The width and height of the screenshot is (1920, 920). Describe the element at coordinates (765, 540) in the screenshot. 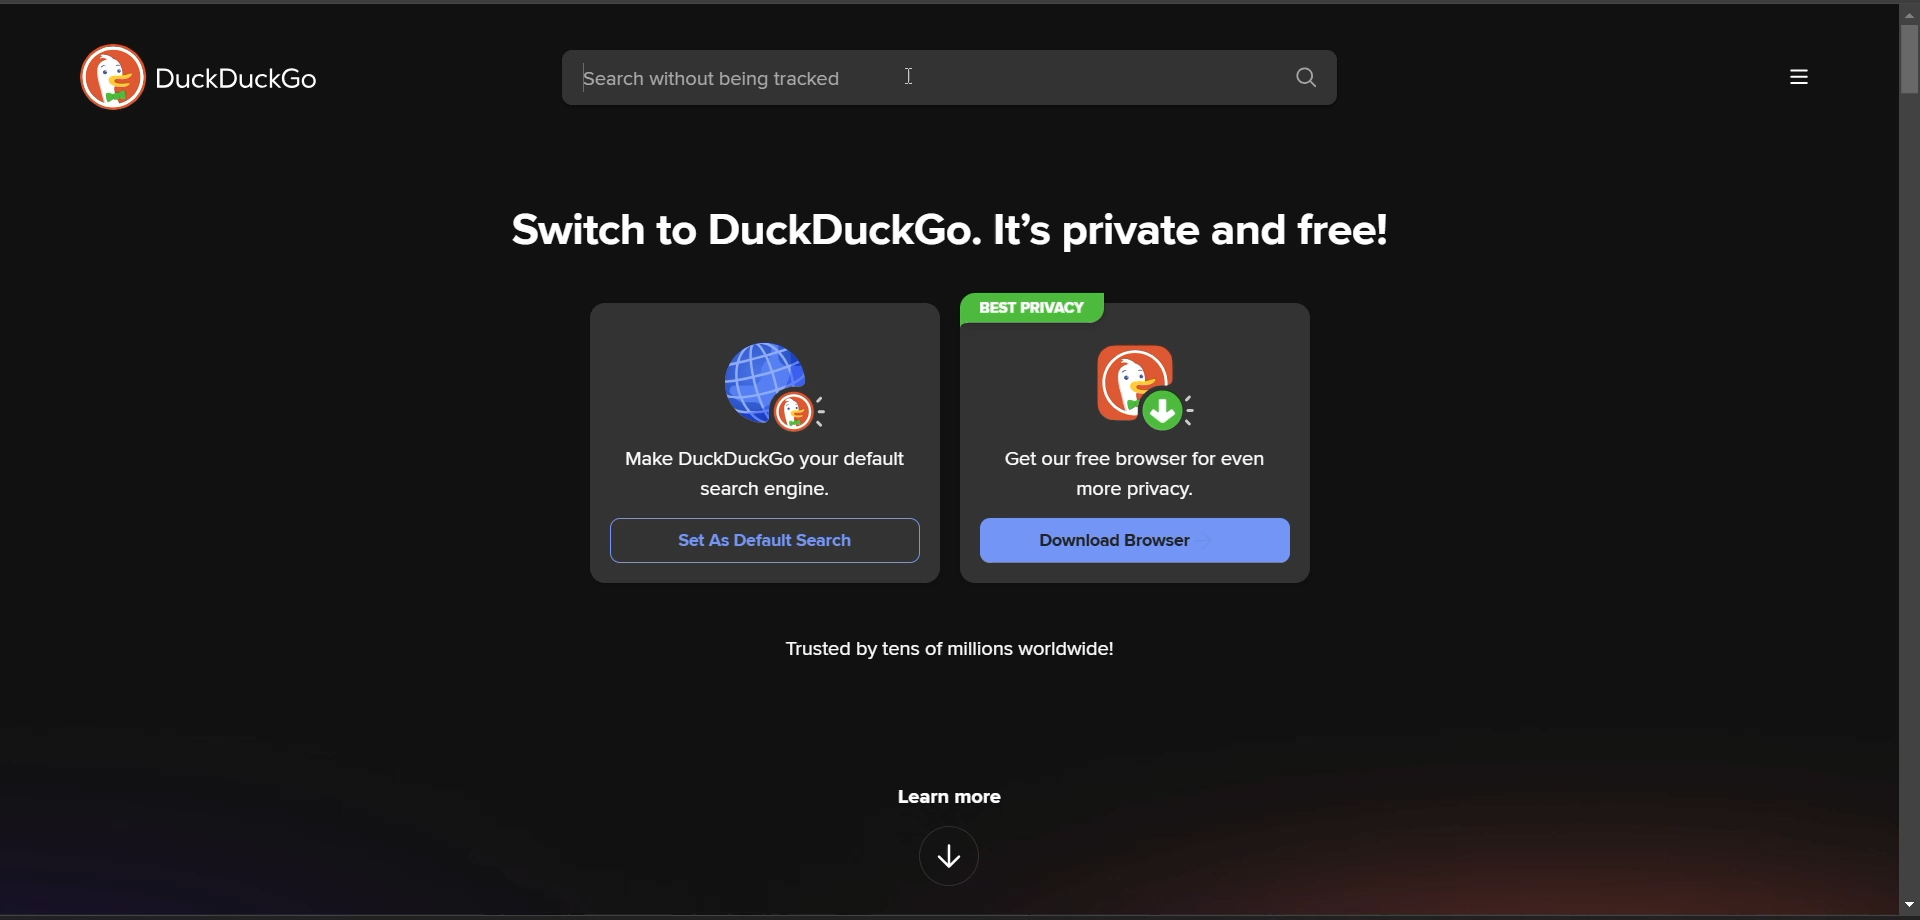

I see `Set As Default Search` at that location.